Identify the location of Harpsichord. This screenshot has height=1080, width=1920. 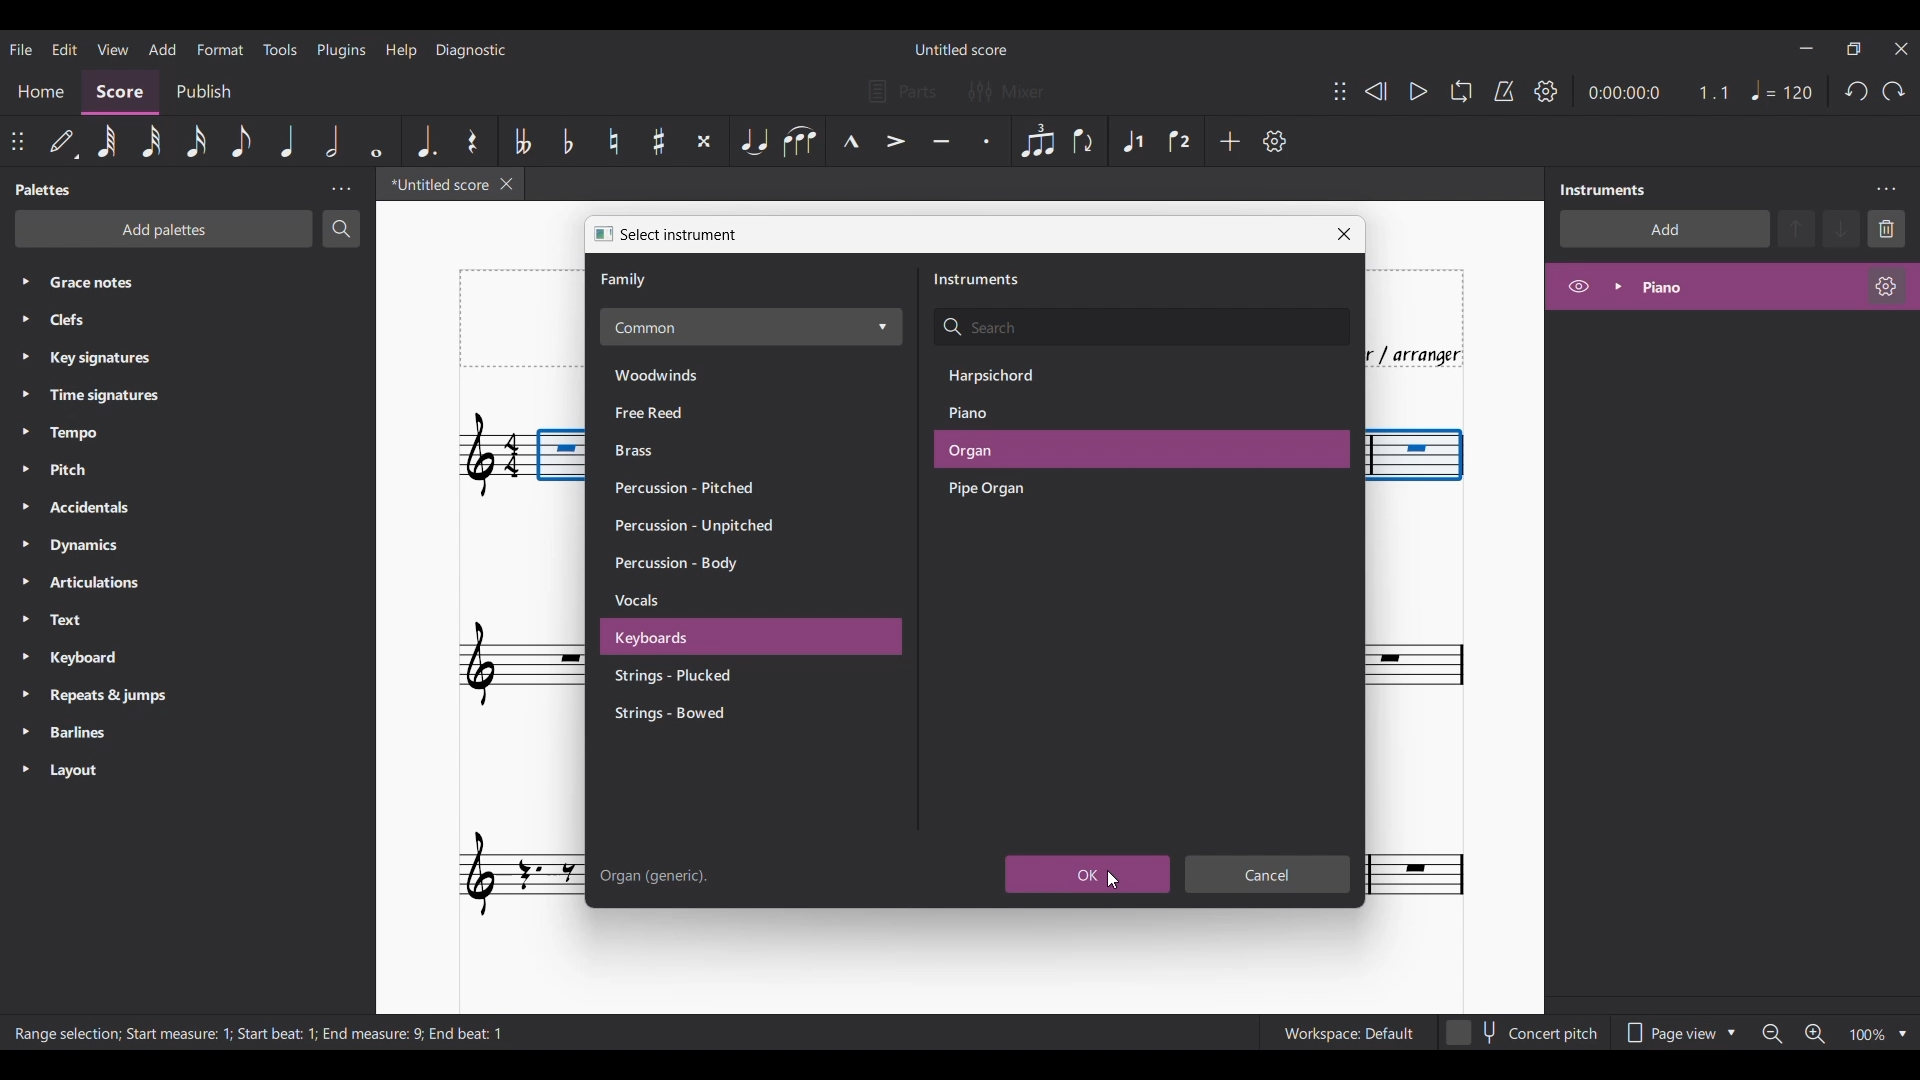
(1011, 375).